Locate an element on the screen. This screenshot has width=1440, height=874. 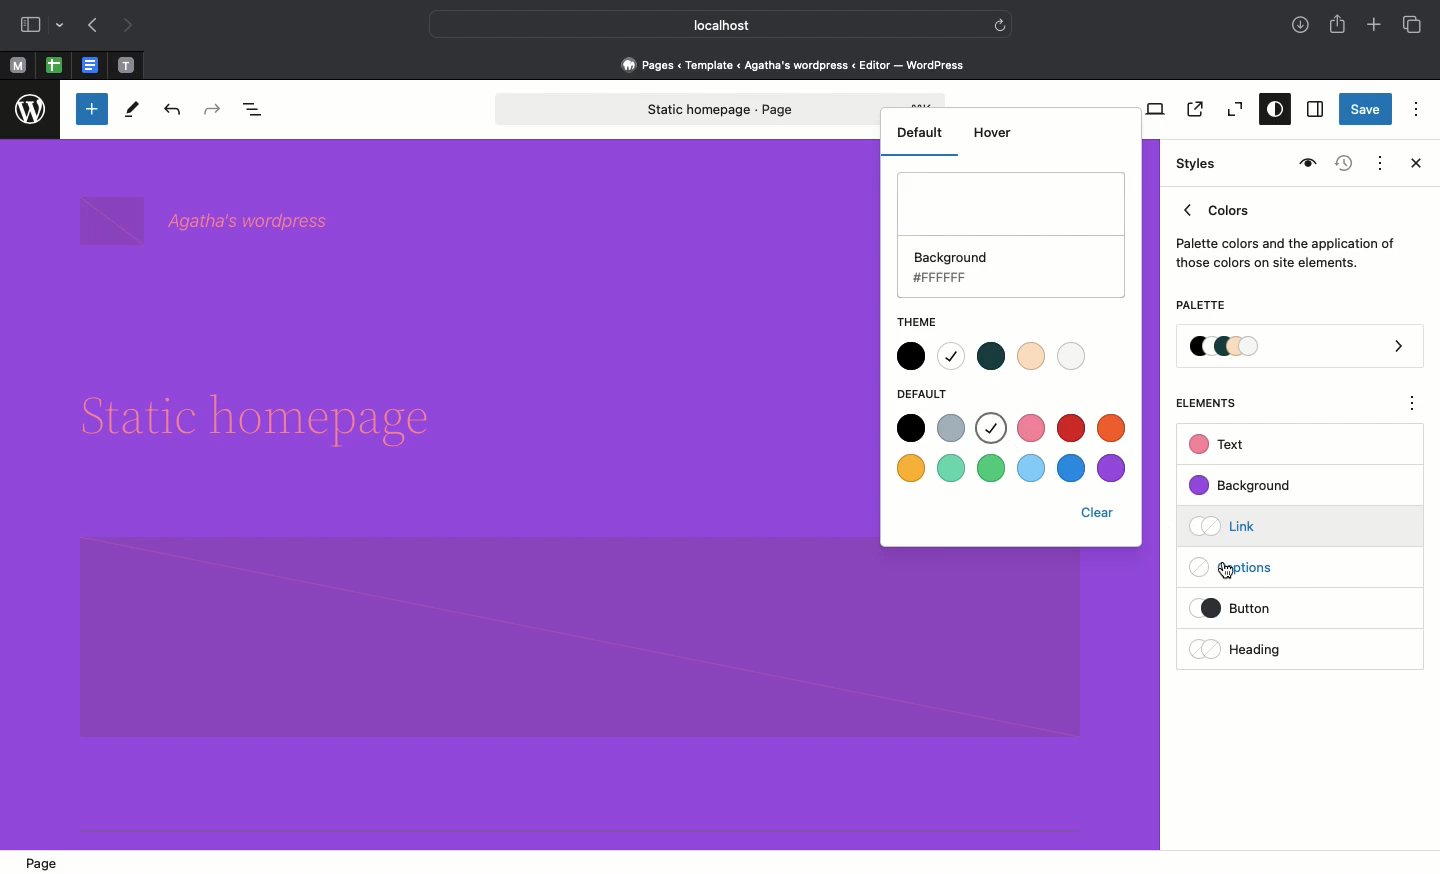
Downloads is located at coordinates (1302, 27).